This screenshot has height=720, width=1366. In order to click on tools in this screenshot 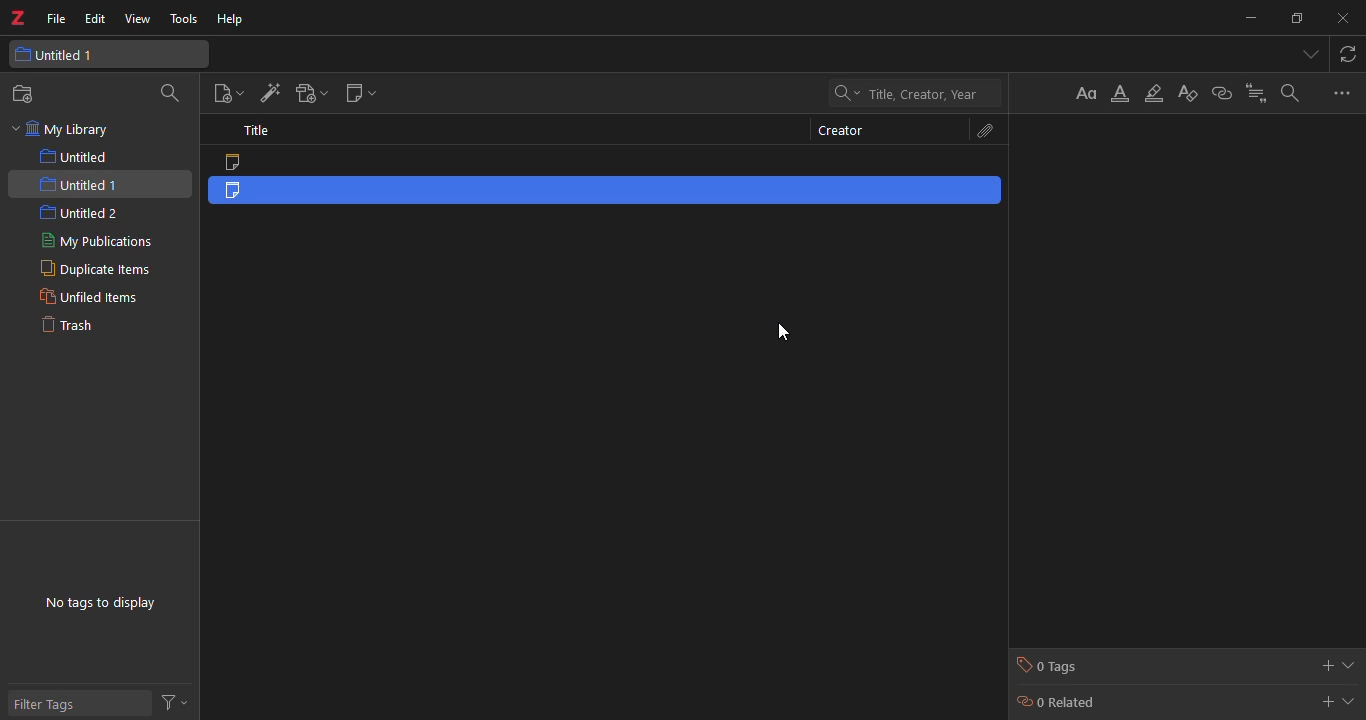, I will do `click(179, 18)`.